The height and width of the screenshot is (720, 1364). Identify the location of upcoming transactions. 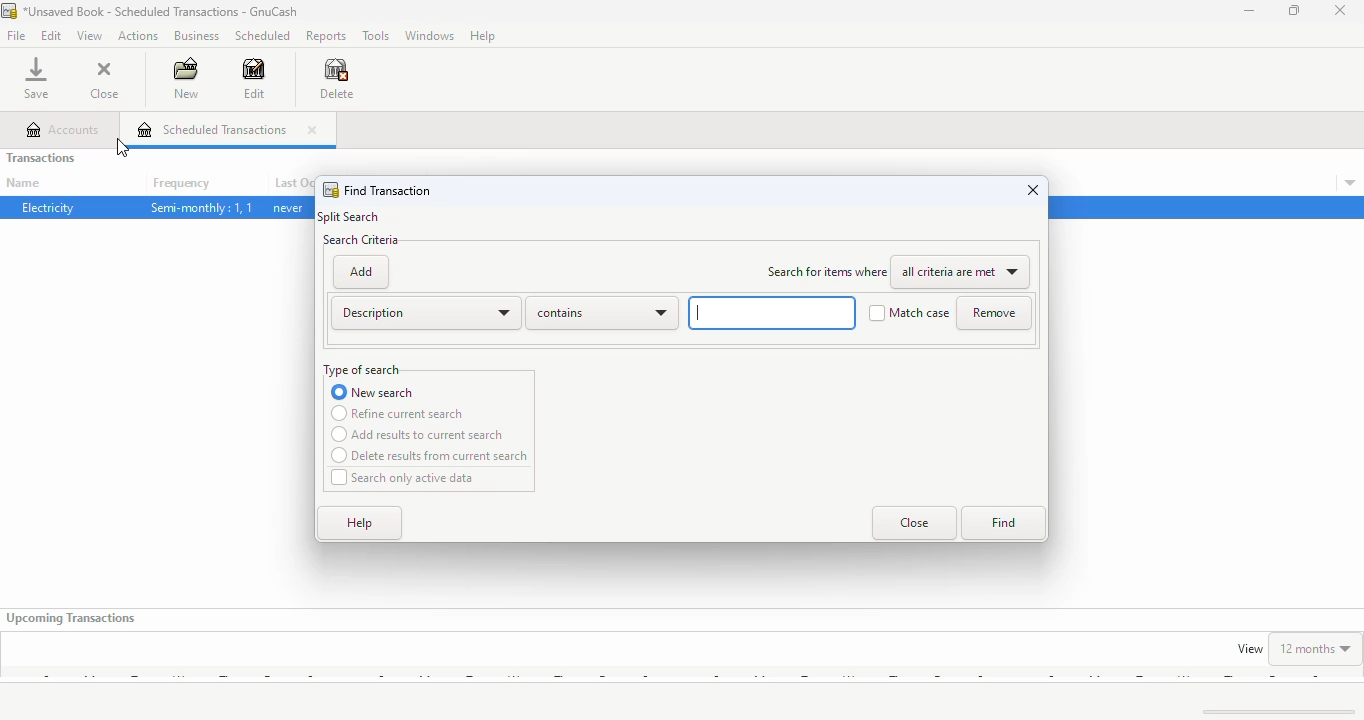
(72, 618).